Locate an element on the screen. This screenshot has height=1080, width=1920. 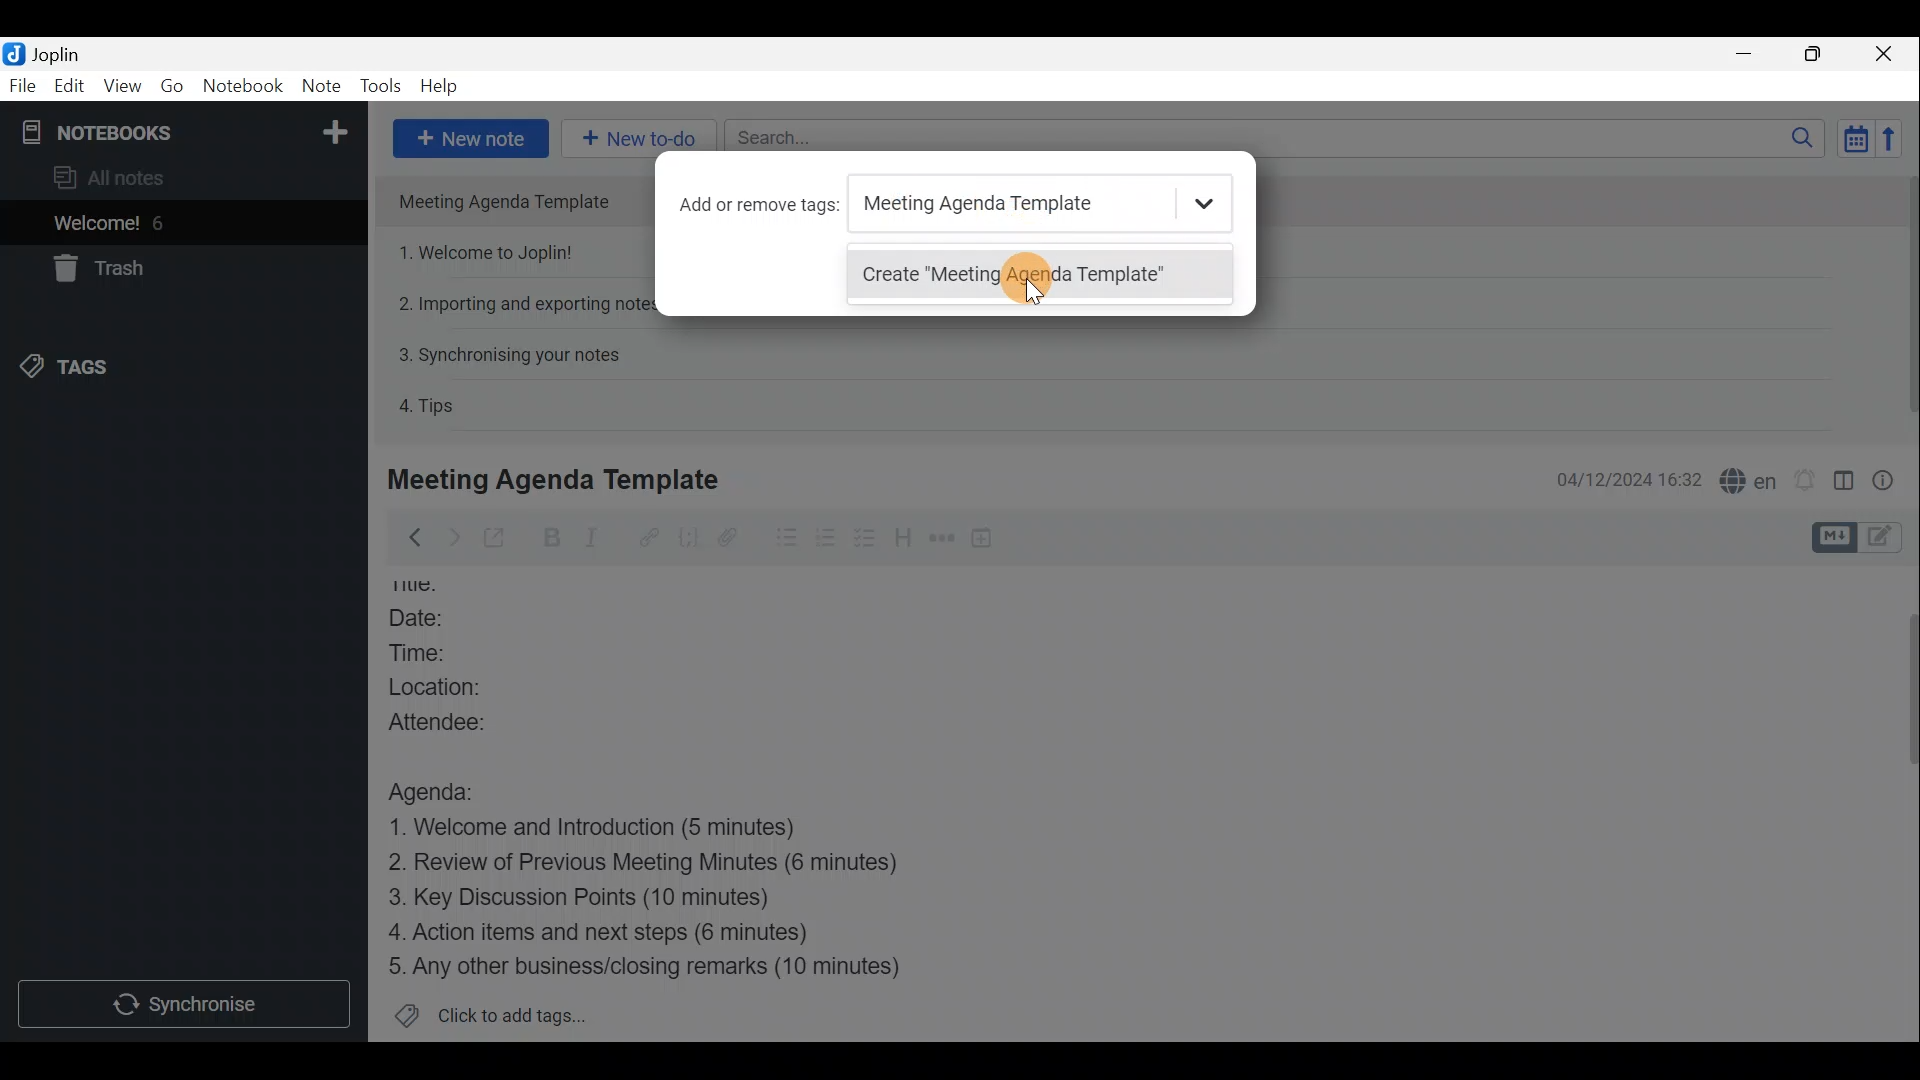
Reverse sort order is located at coordinates (1892, 139).